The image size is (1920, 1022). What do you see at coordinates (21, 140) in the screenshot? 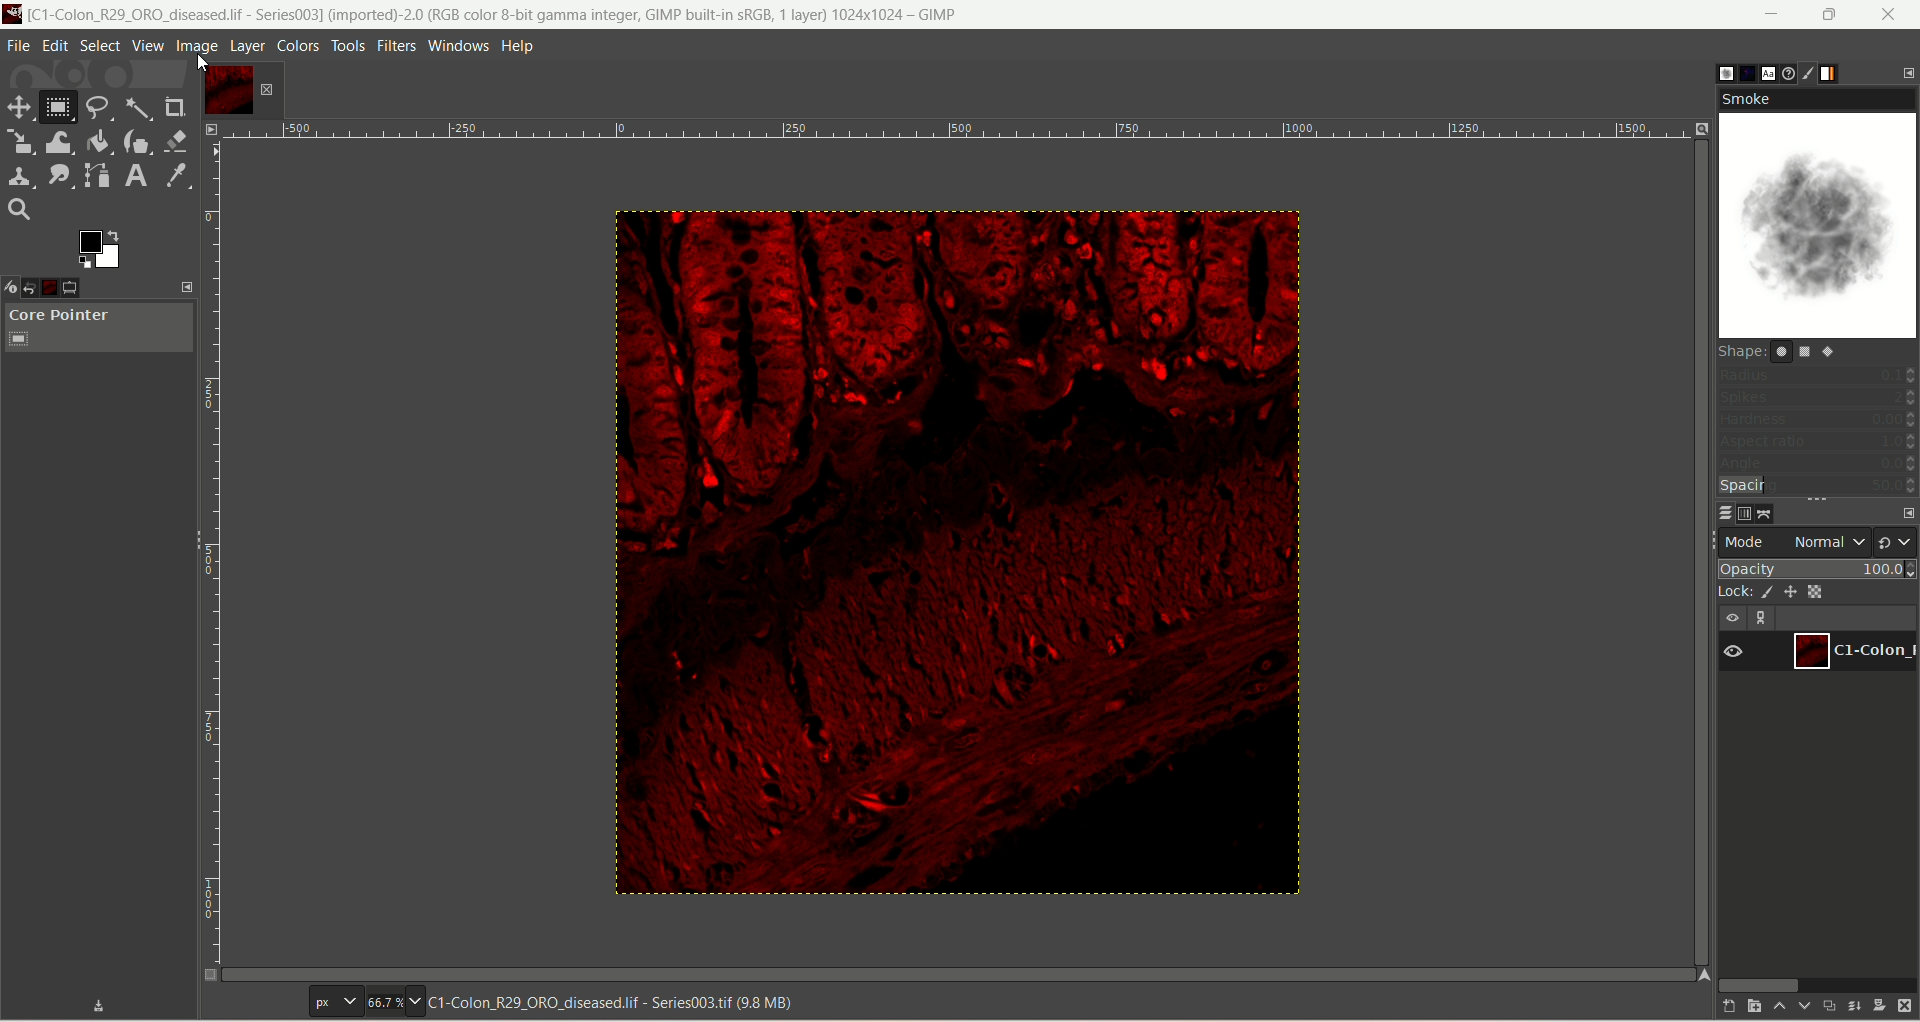
I see `scale` at bounding box center [21, 140].